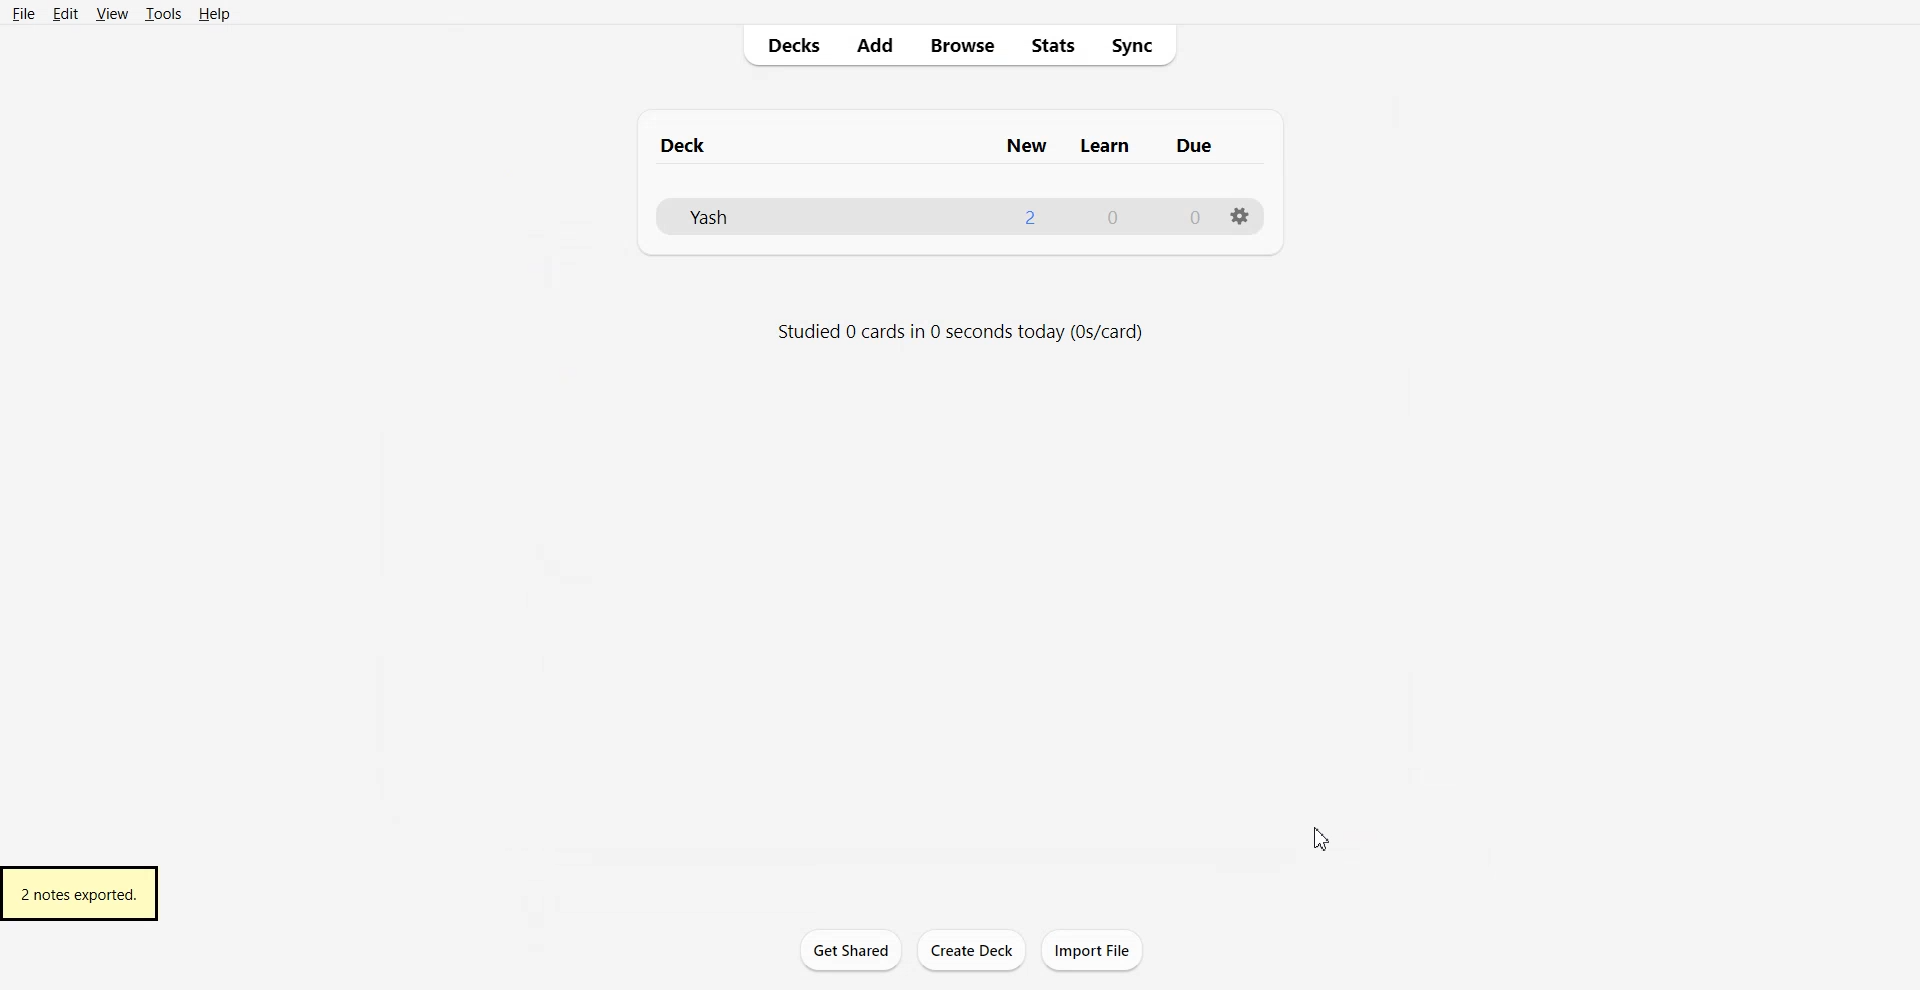 The width and height of the screenshot is (1920, 990). What do you see at coordinates (972, 951) in the screenshot?
I see `Create Deck` at bounding box center [972, 951].